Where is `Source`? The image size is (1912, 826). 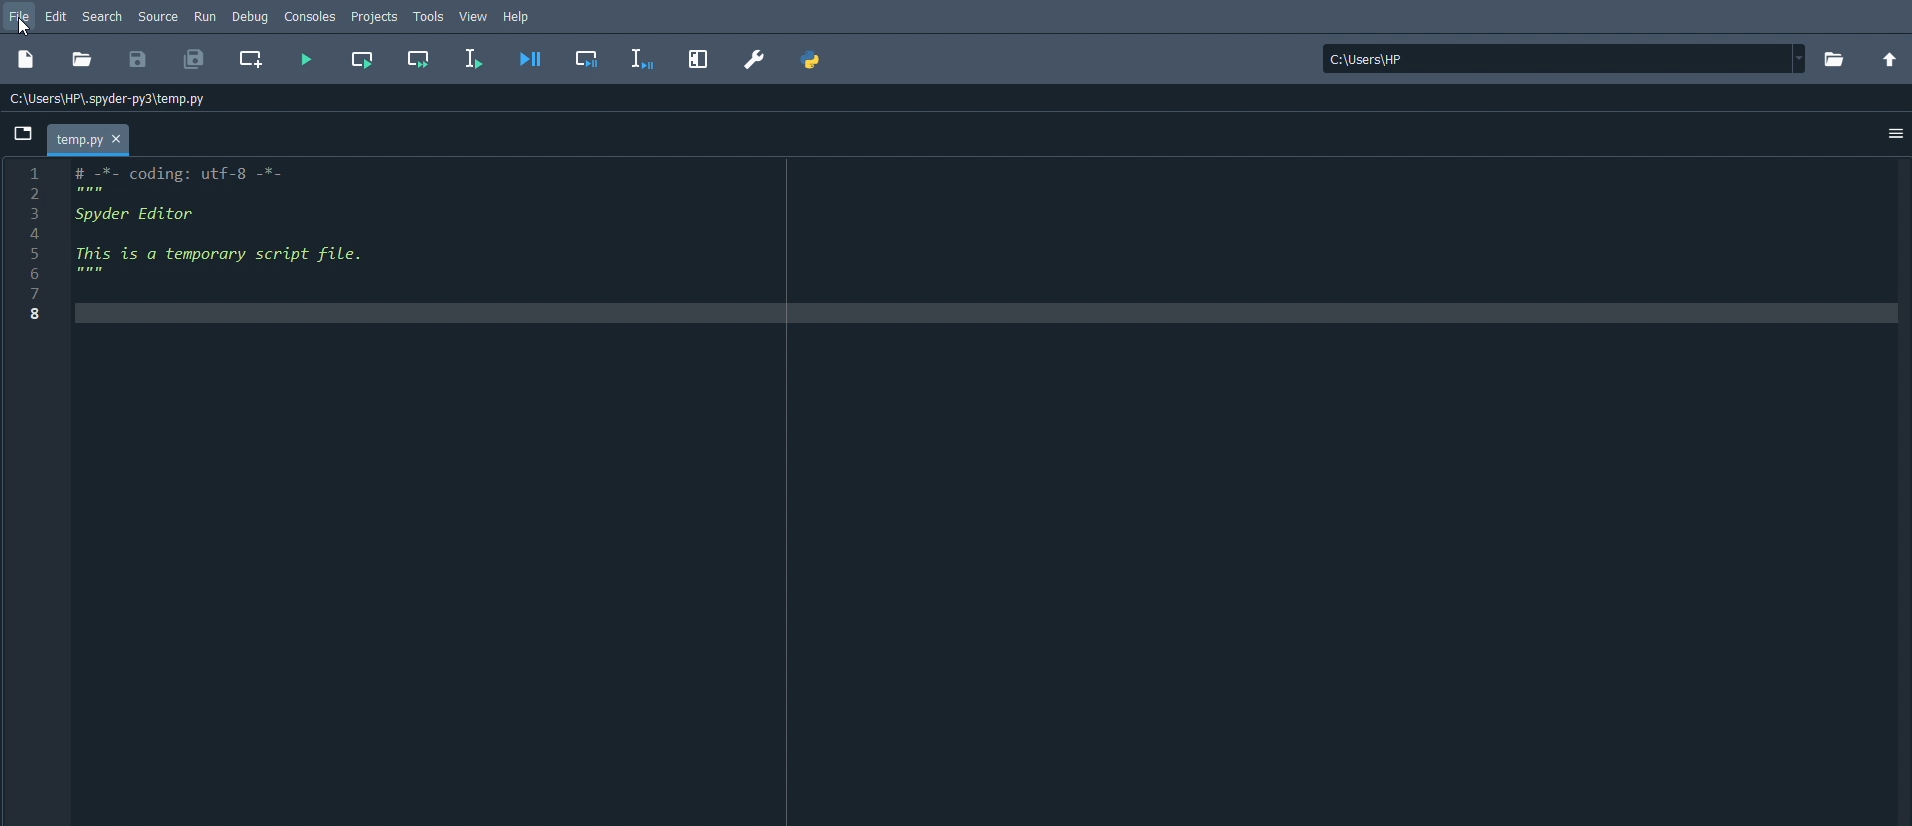 Source is located at coordinates (158, 14).